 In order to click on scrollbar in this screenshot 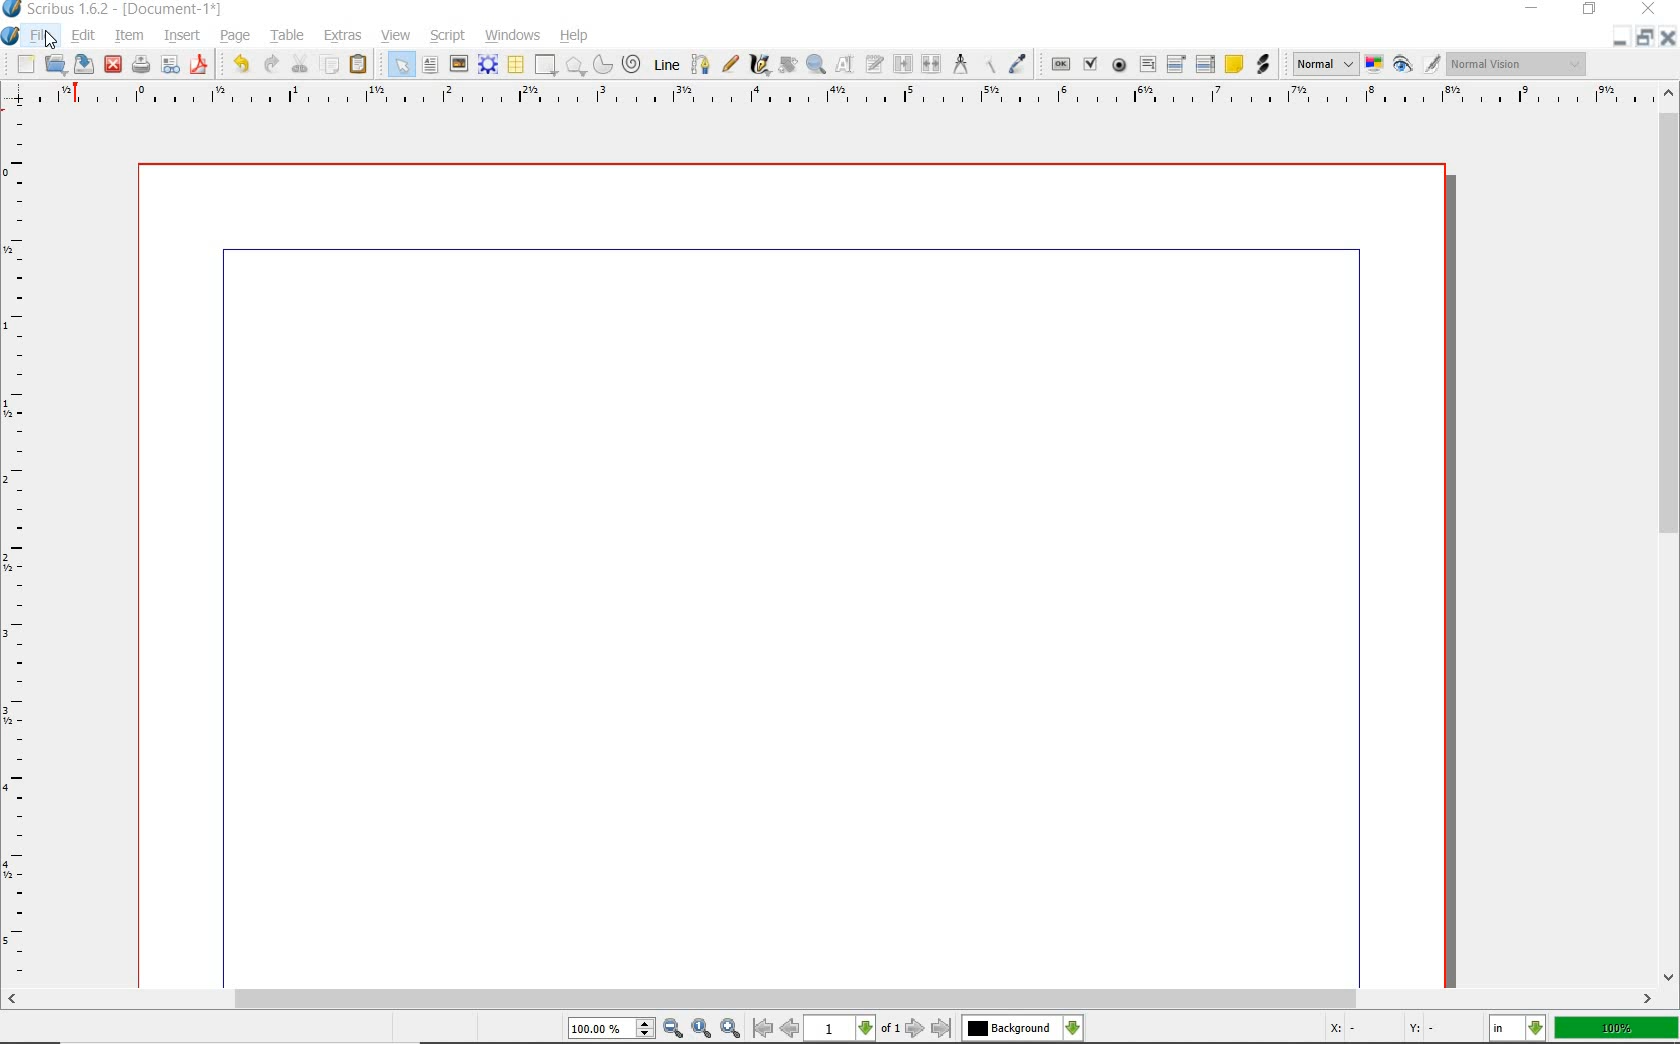, I will do `click(1668, 535)`.